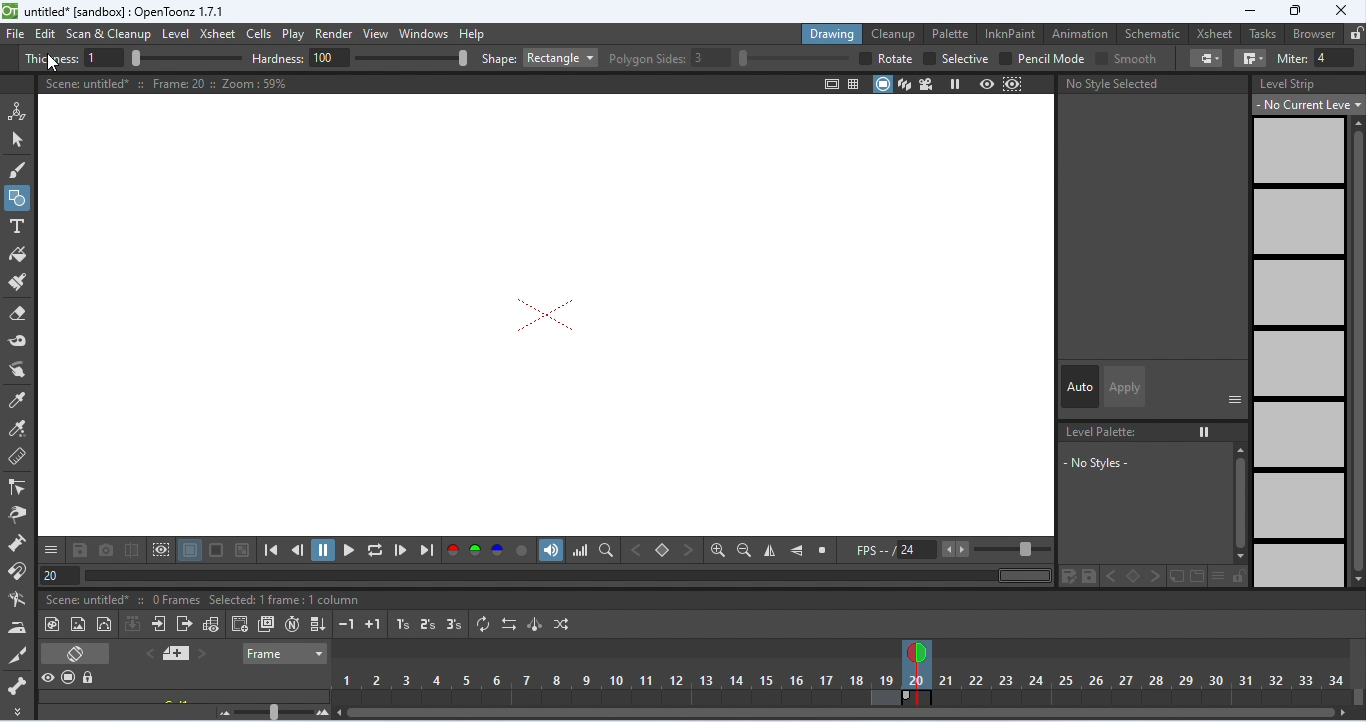 The height and width of the screenshot is (722, 1366). Describe the element at coordinates (282, 655) in the screenshot. I see `frame` at that location.